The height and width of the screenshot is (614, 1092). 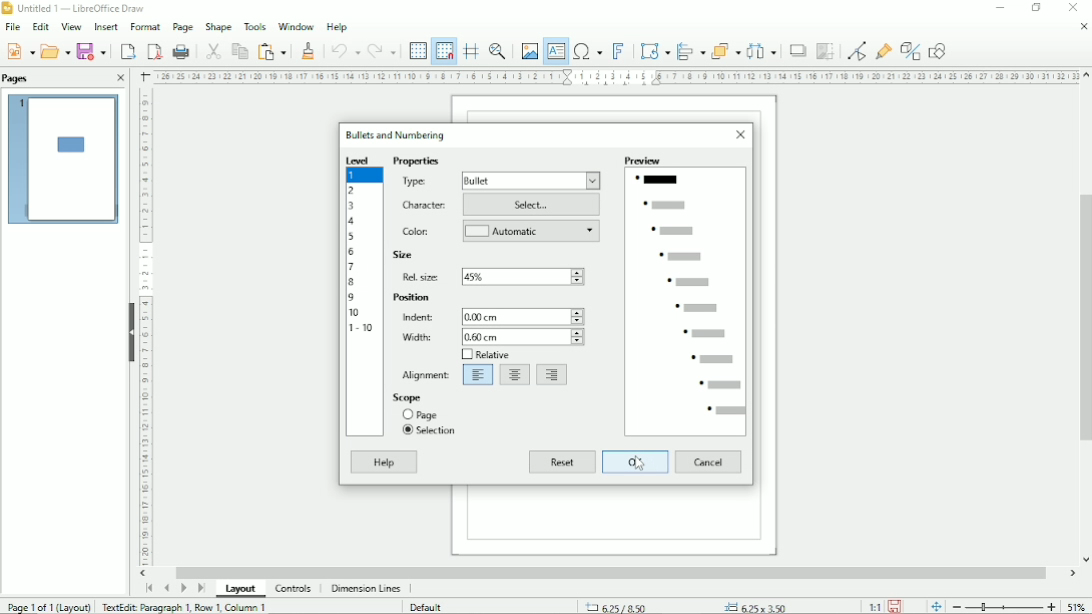 I want to click on Color, so click(x=416, y=231).